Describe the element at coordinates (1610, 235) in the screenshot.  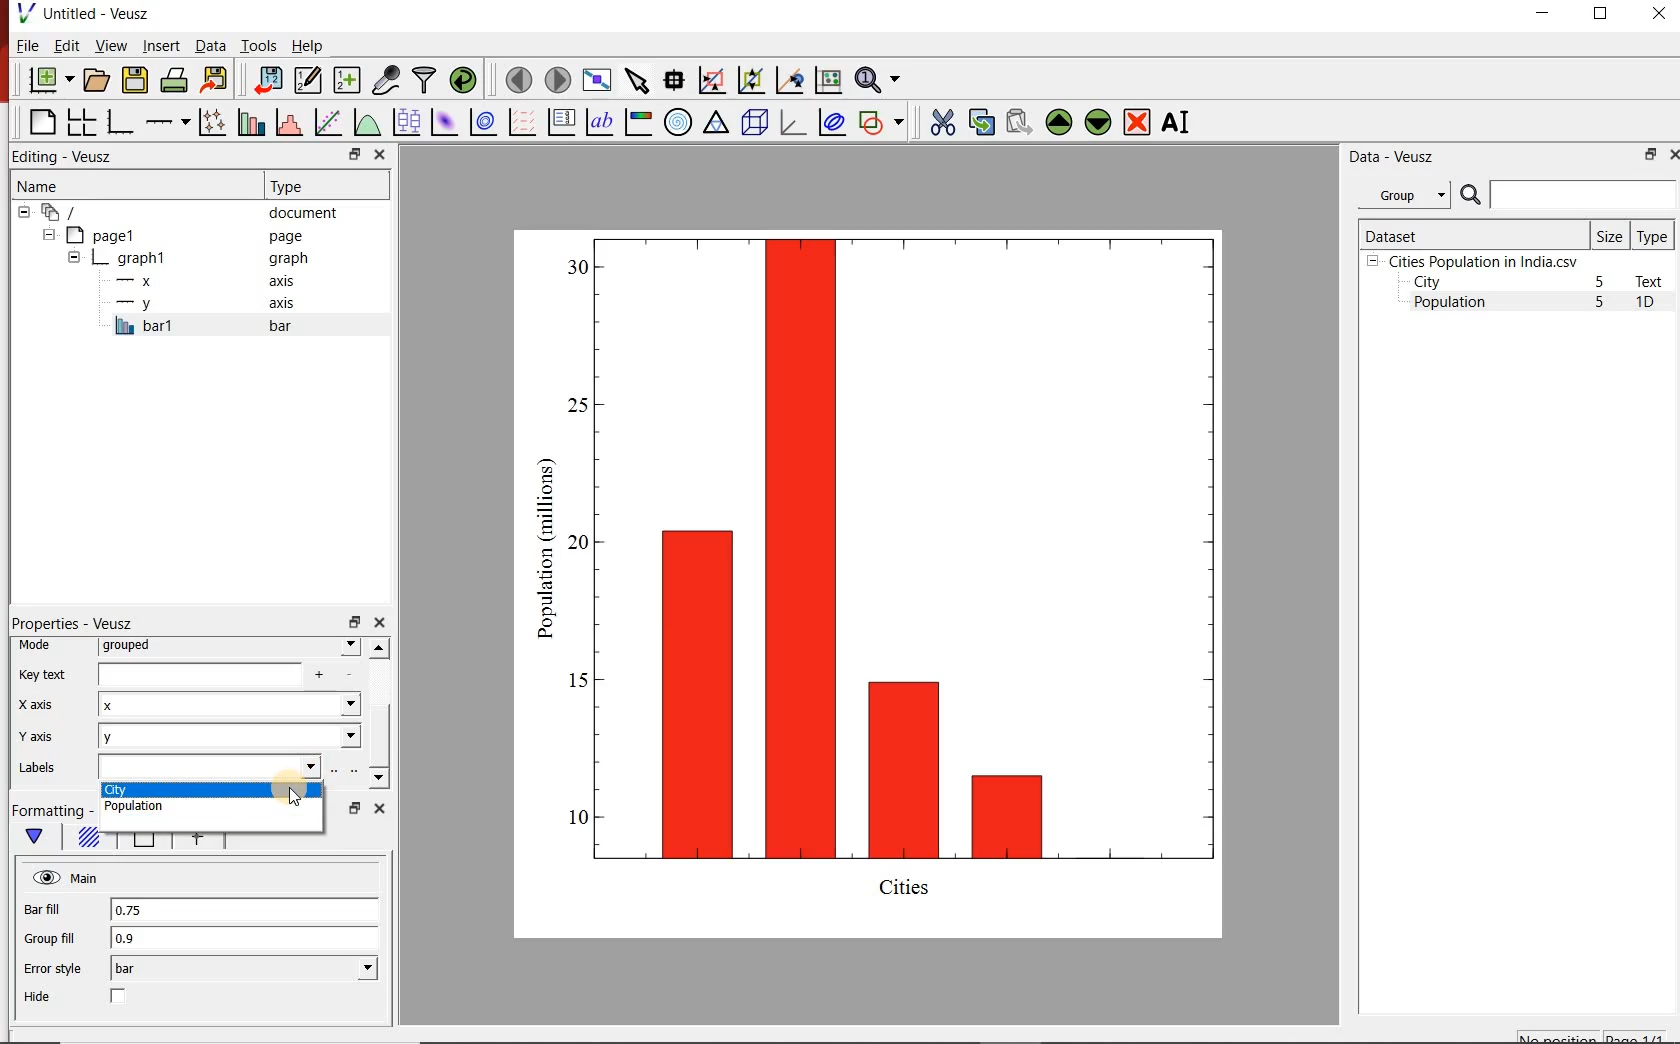
I see `Size` at that location.